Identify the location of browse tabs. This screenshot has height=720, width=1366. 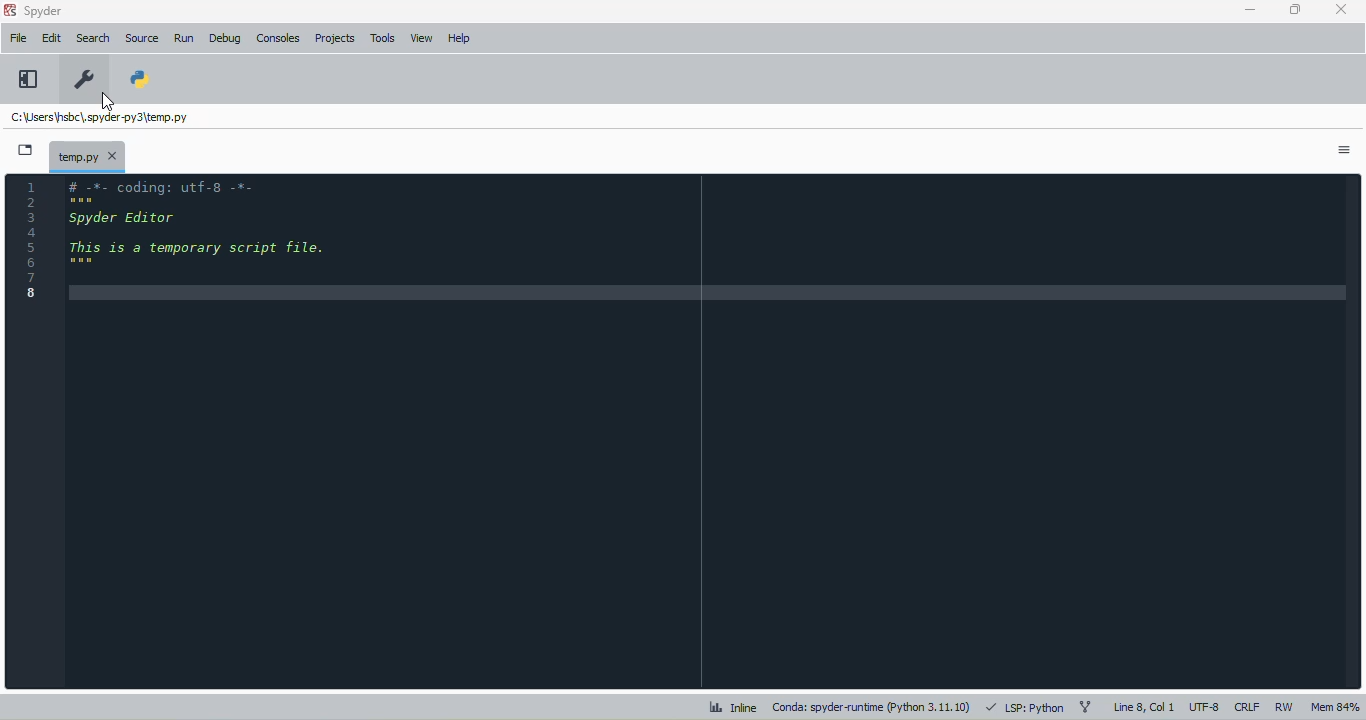
(25, 150).